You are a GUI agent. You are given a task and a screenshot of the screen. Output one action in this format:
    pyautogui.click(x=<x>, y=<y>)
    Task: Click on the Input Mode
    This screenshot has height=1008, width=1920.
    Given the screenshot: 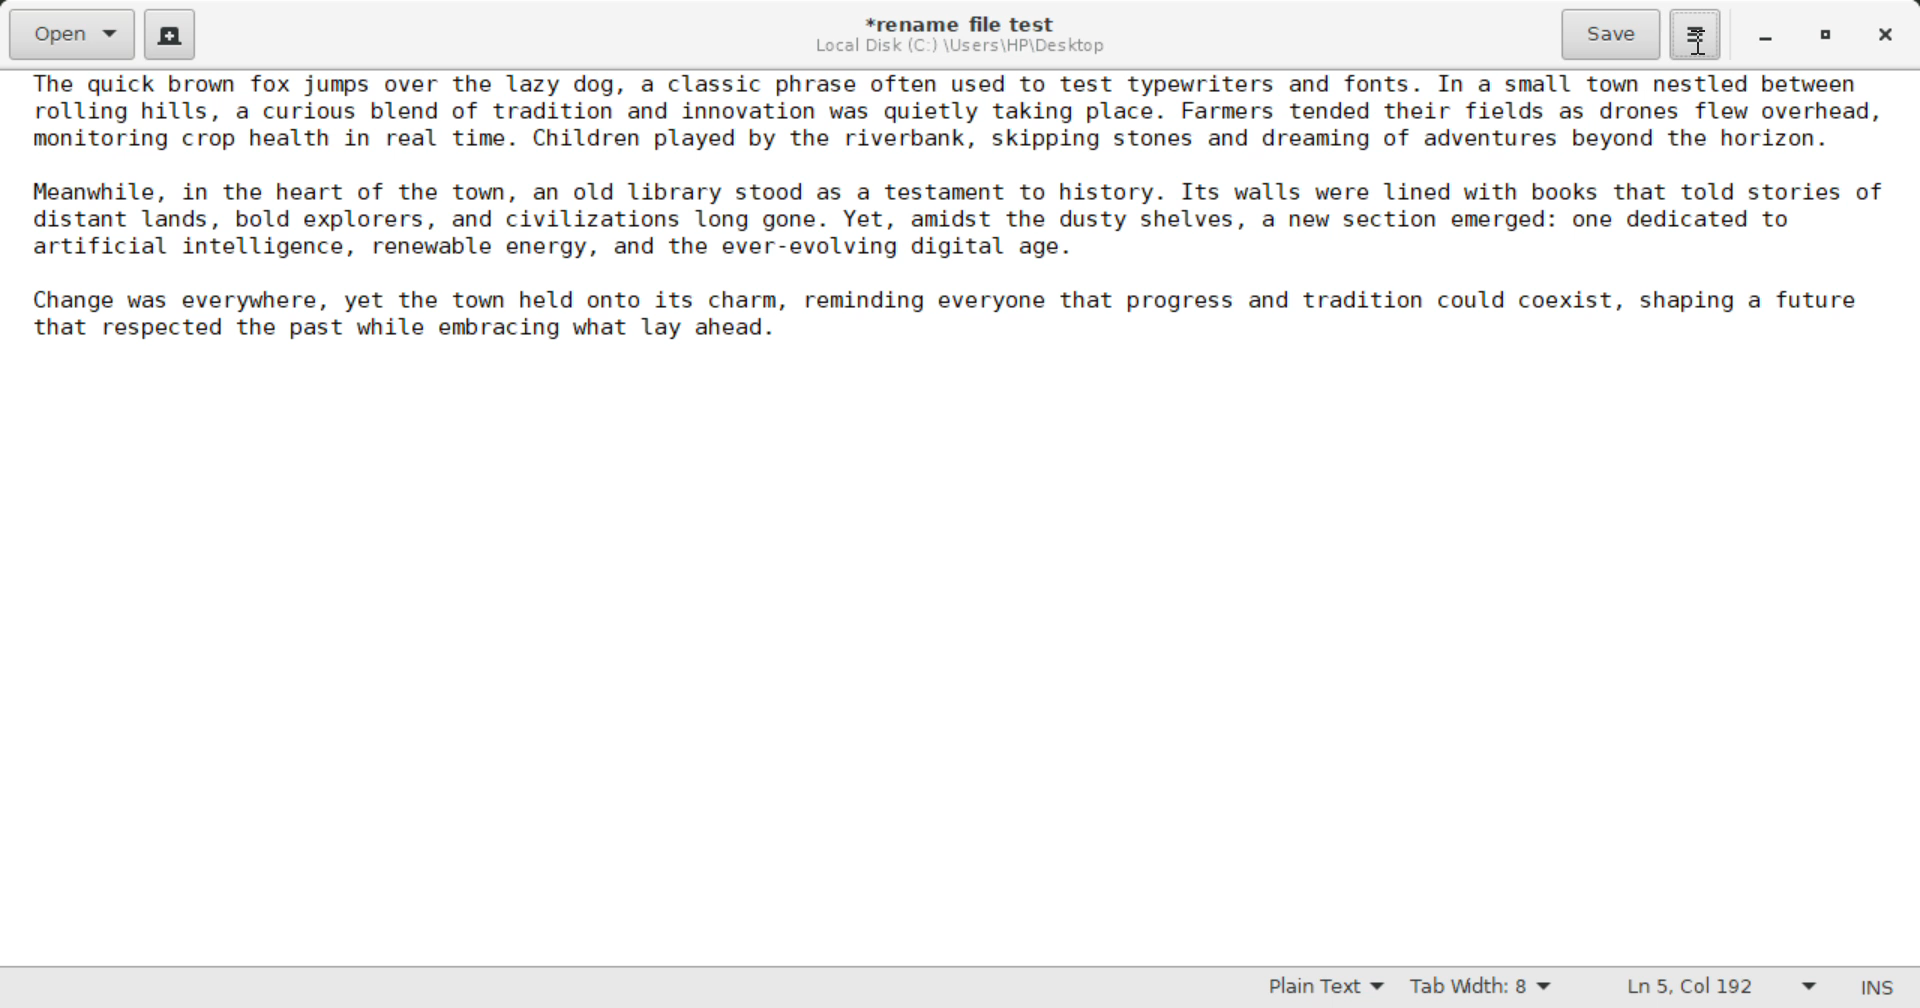 What is the action you would take?
    pyautogui.click(x=1877, y=990)
    